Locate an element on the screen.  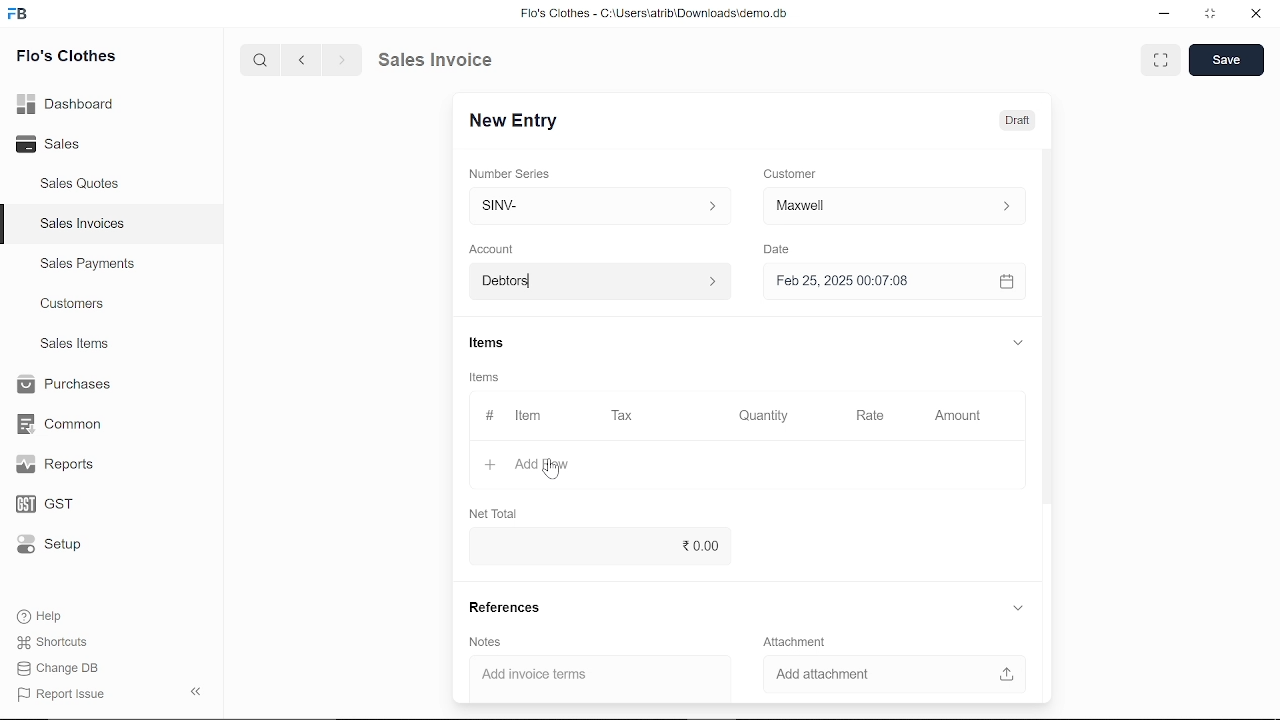
‘Number Series is located at coordinates (510, 173).